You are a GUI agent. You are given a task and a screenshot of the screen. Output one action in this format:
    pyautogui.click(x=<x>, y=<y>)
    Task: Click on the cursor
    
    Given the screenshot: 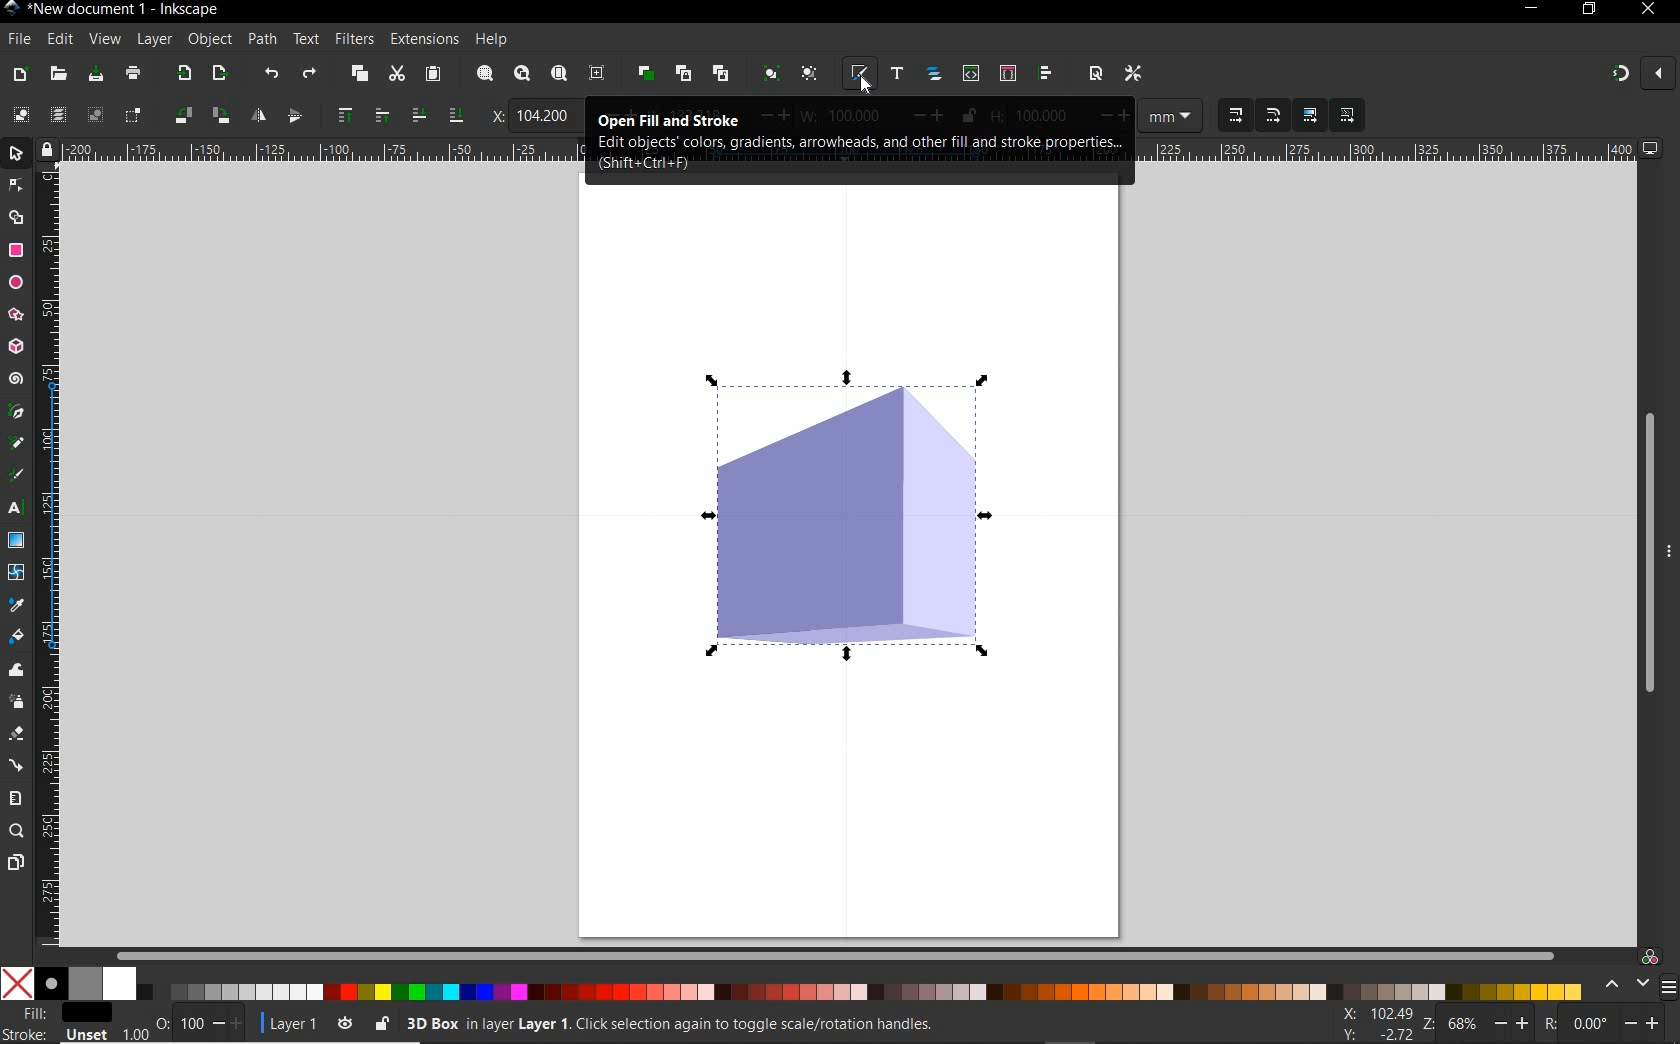 What is the action you would take?
    pyautogui.click(x=864, y=84)
    